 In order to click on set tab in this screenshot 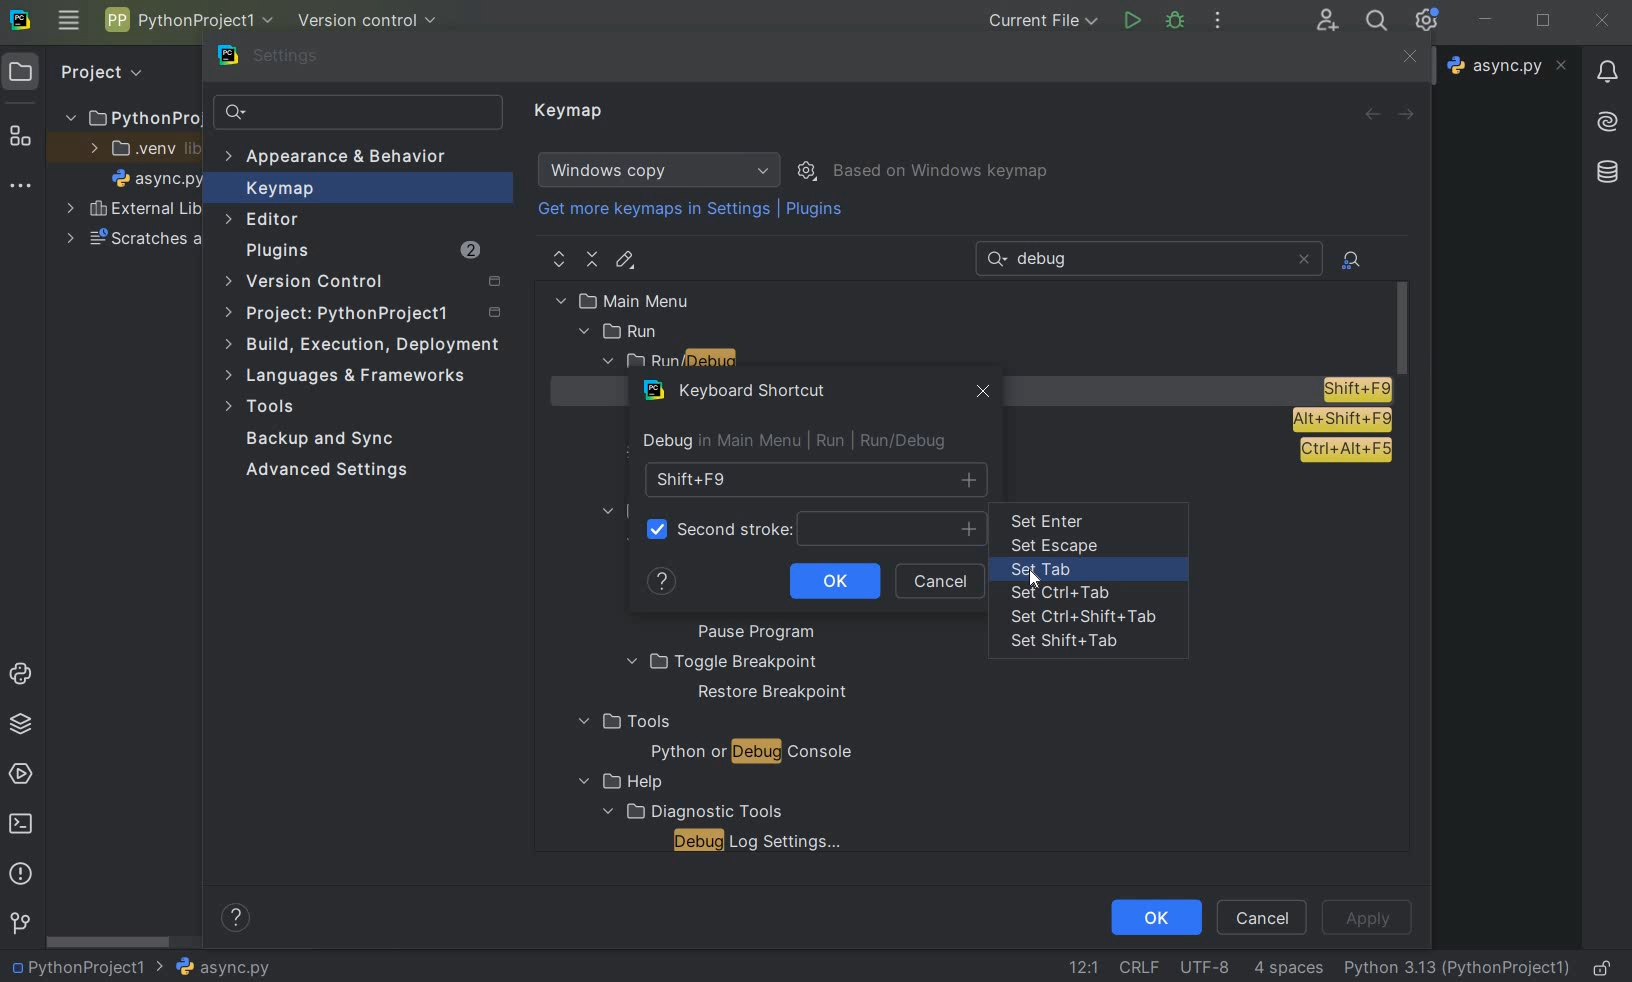, I will do `click(1044, 571)`.